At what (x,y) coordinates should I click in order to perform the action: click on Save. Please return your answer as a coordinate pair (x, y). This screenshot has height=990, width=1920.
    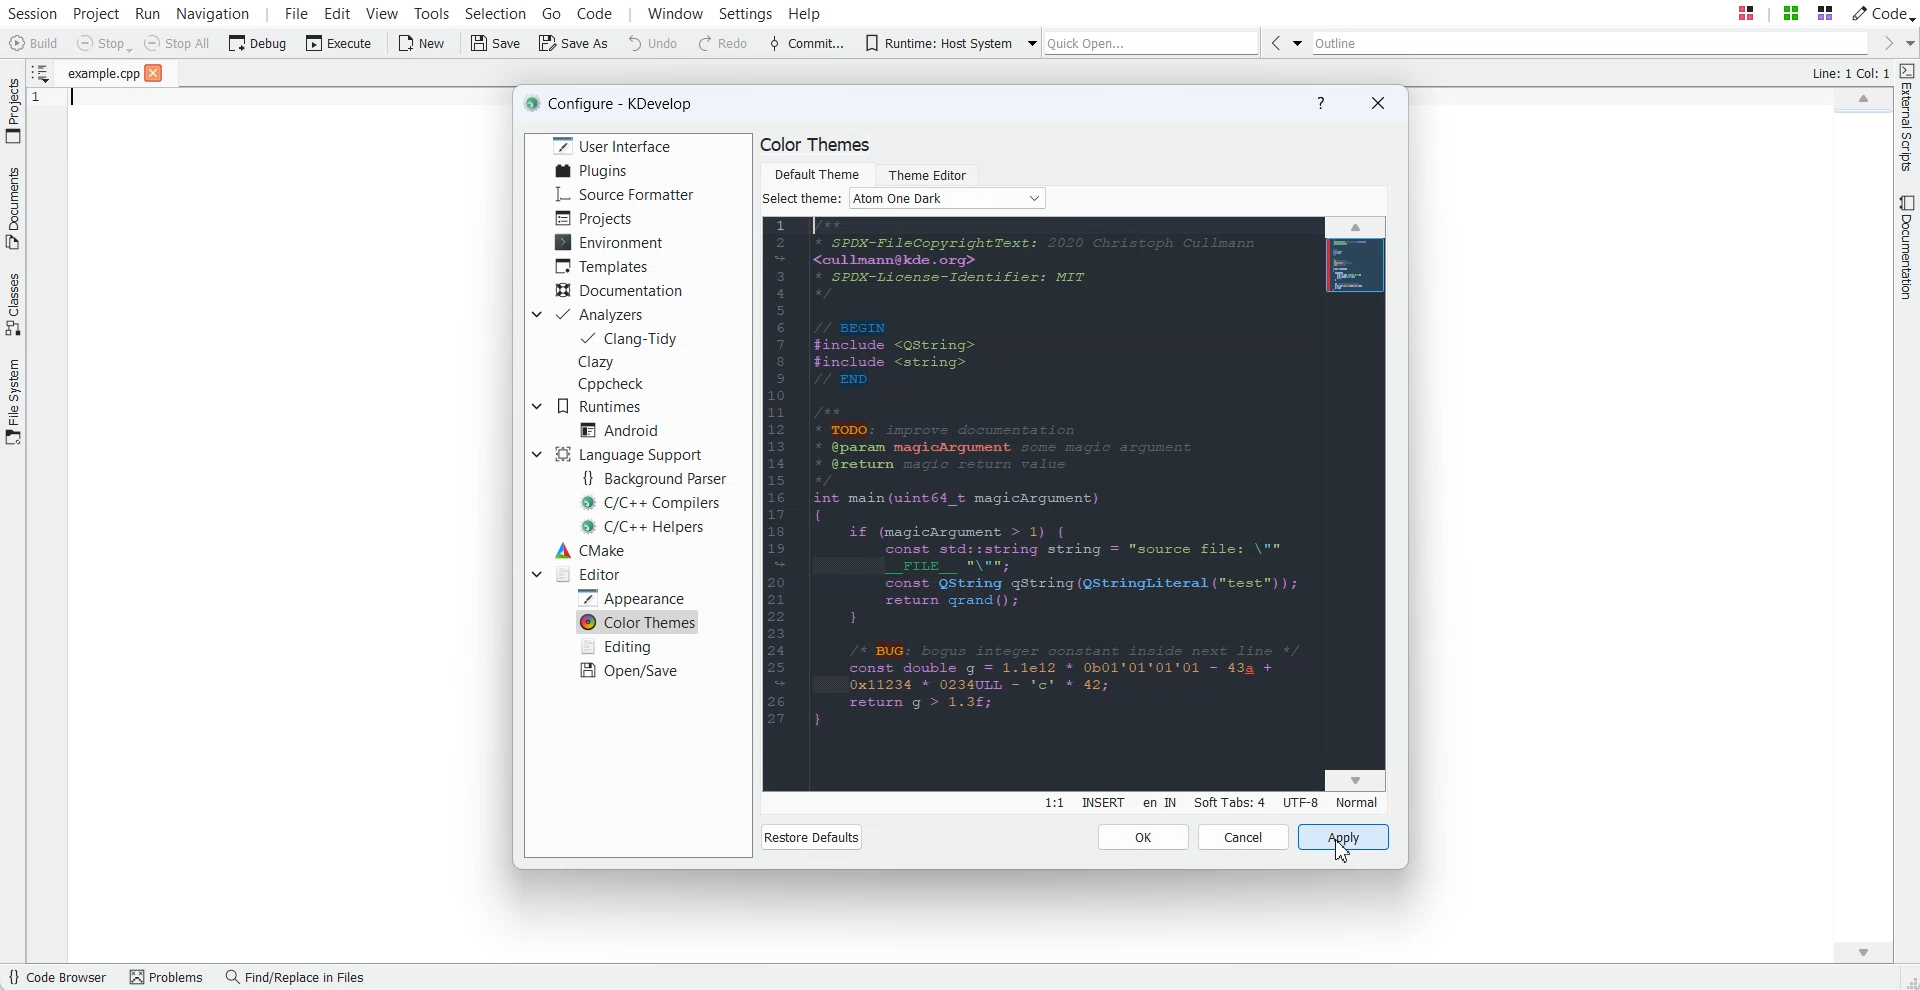
    Looking at the image, I should click on (496, 44).